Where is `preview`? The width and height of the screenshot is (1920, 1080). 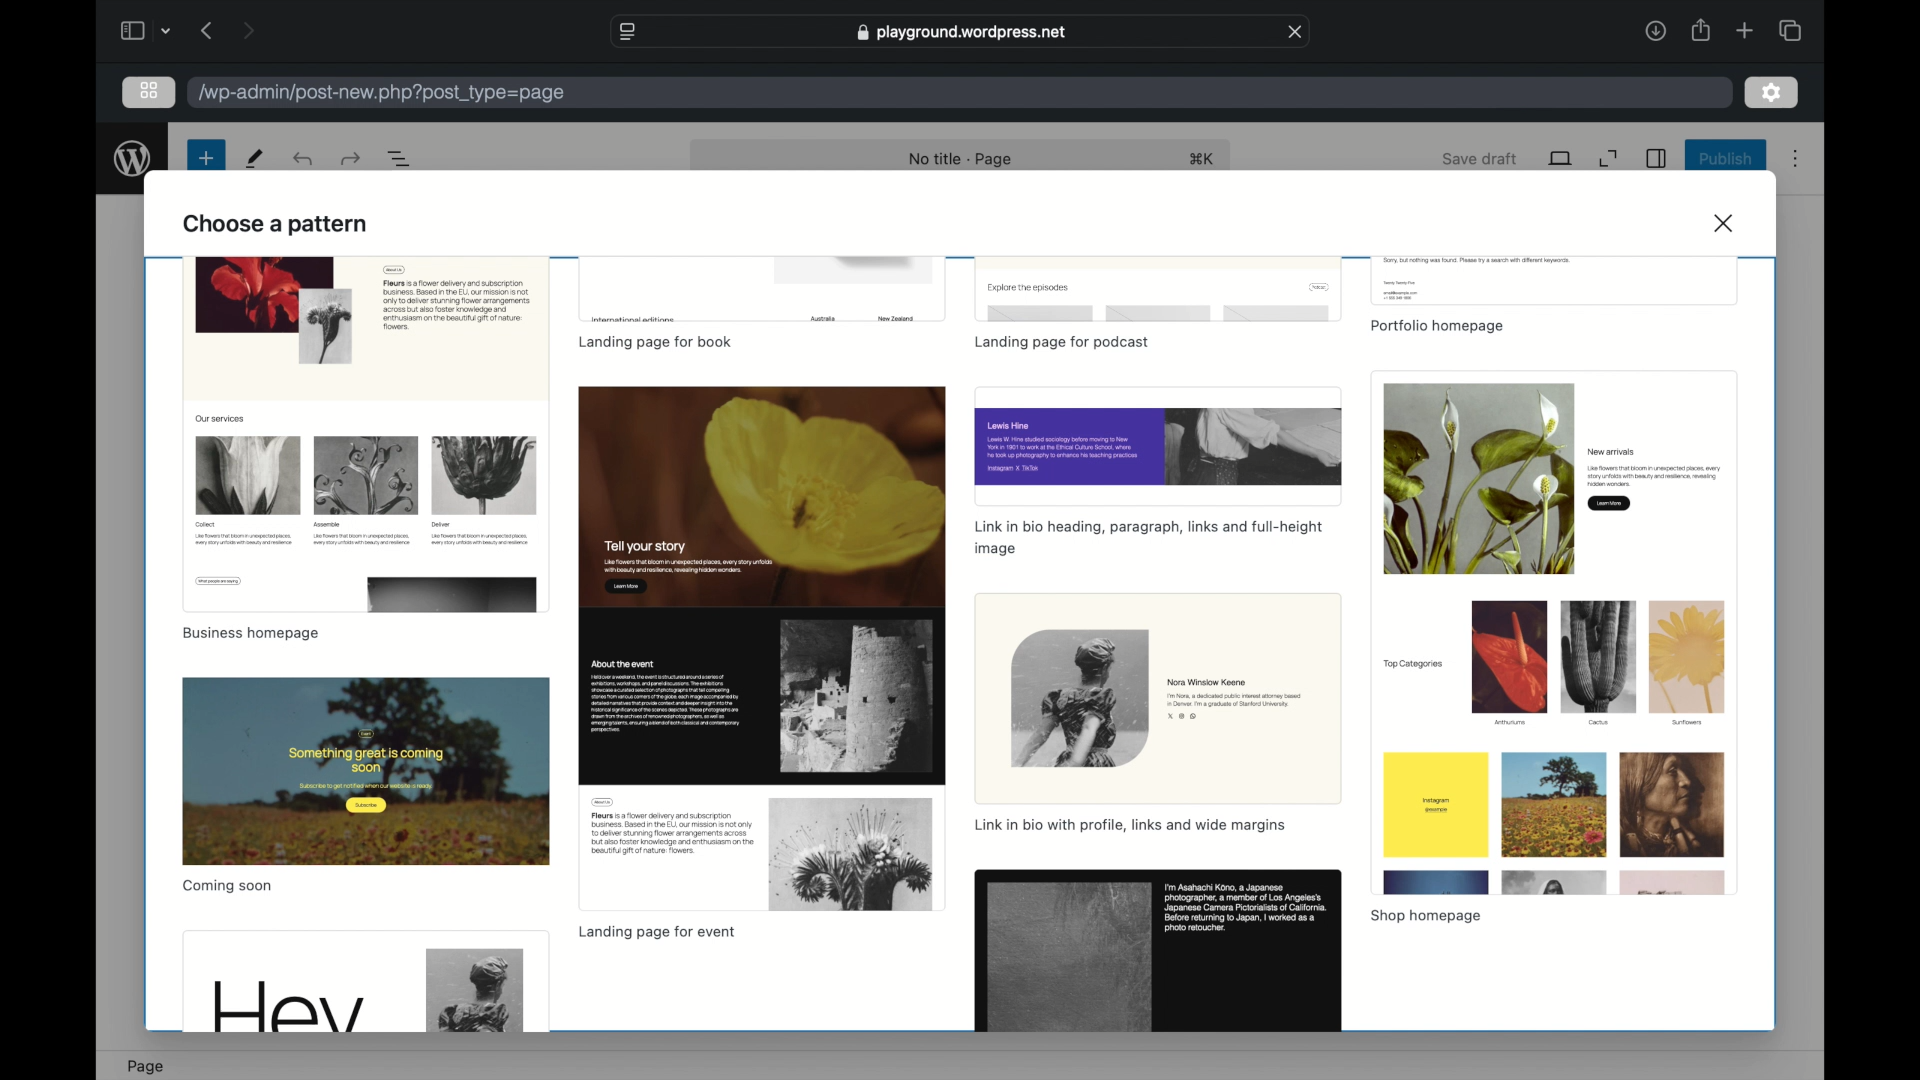 preview is located at coordinates (763, 648).